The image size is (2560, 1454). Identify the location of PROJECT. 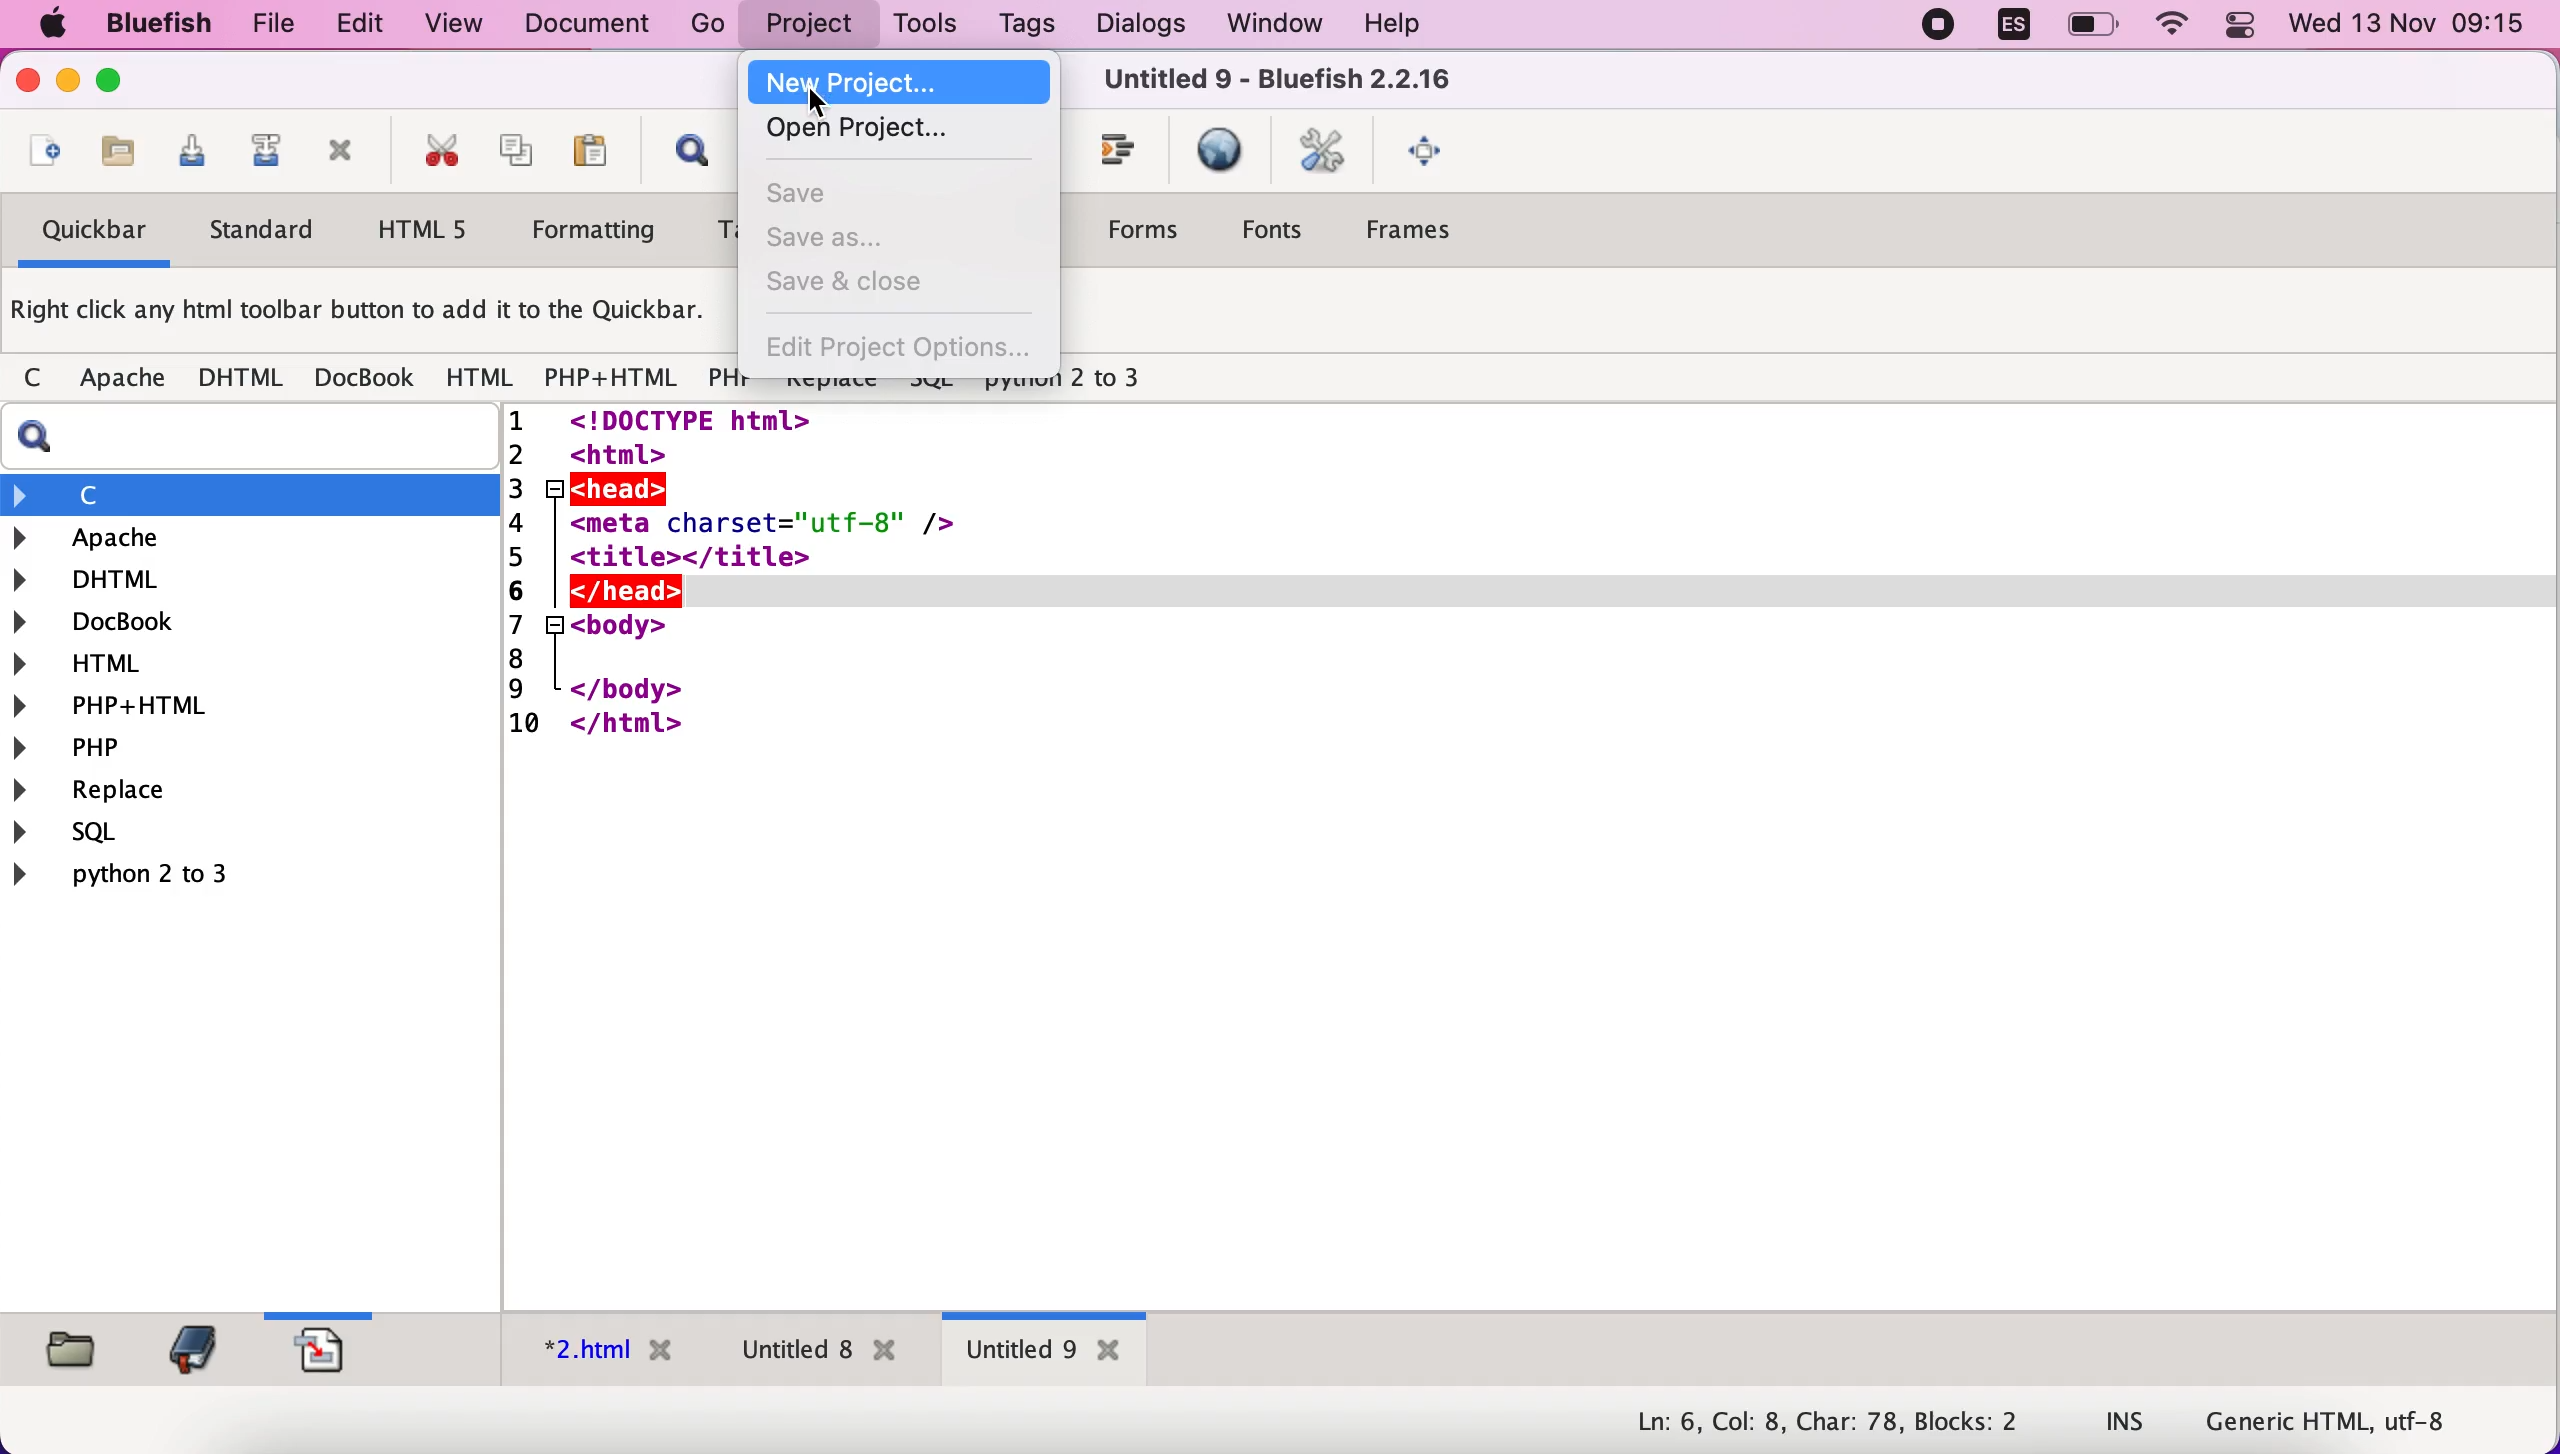
(815, 25).